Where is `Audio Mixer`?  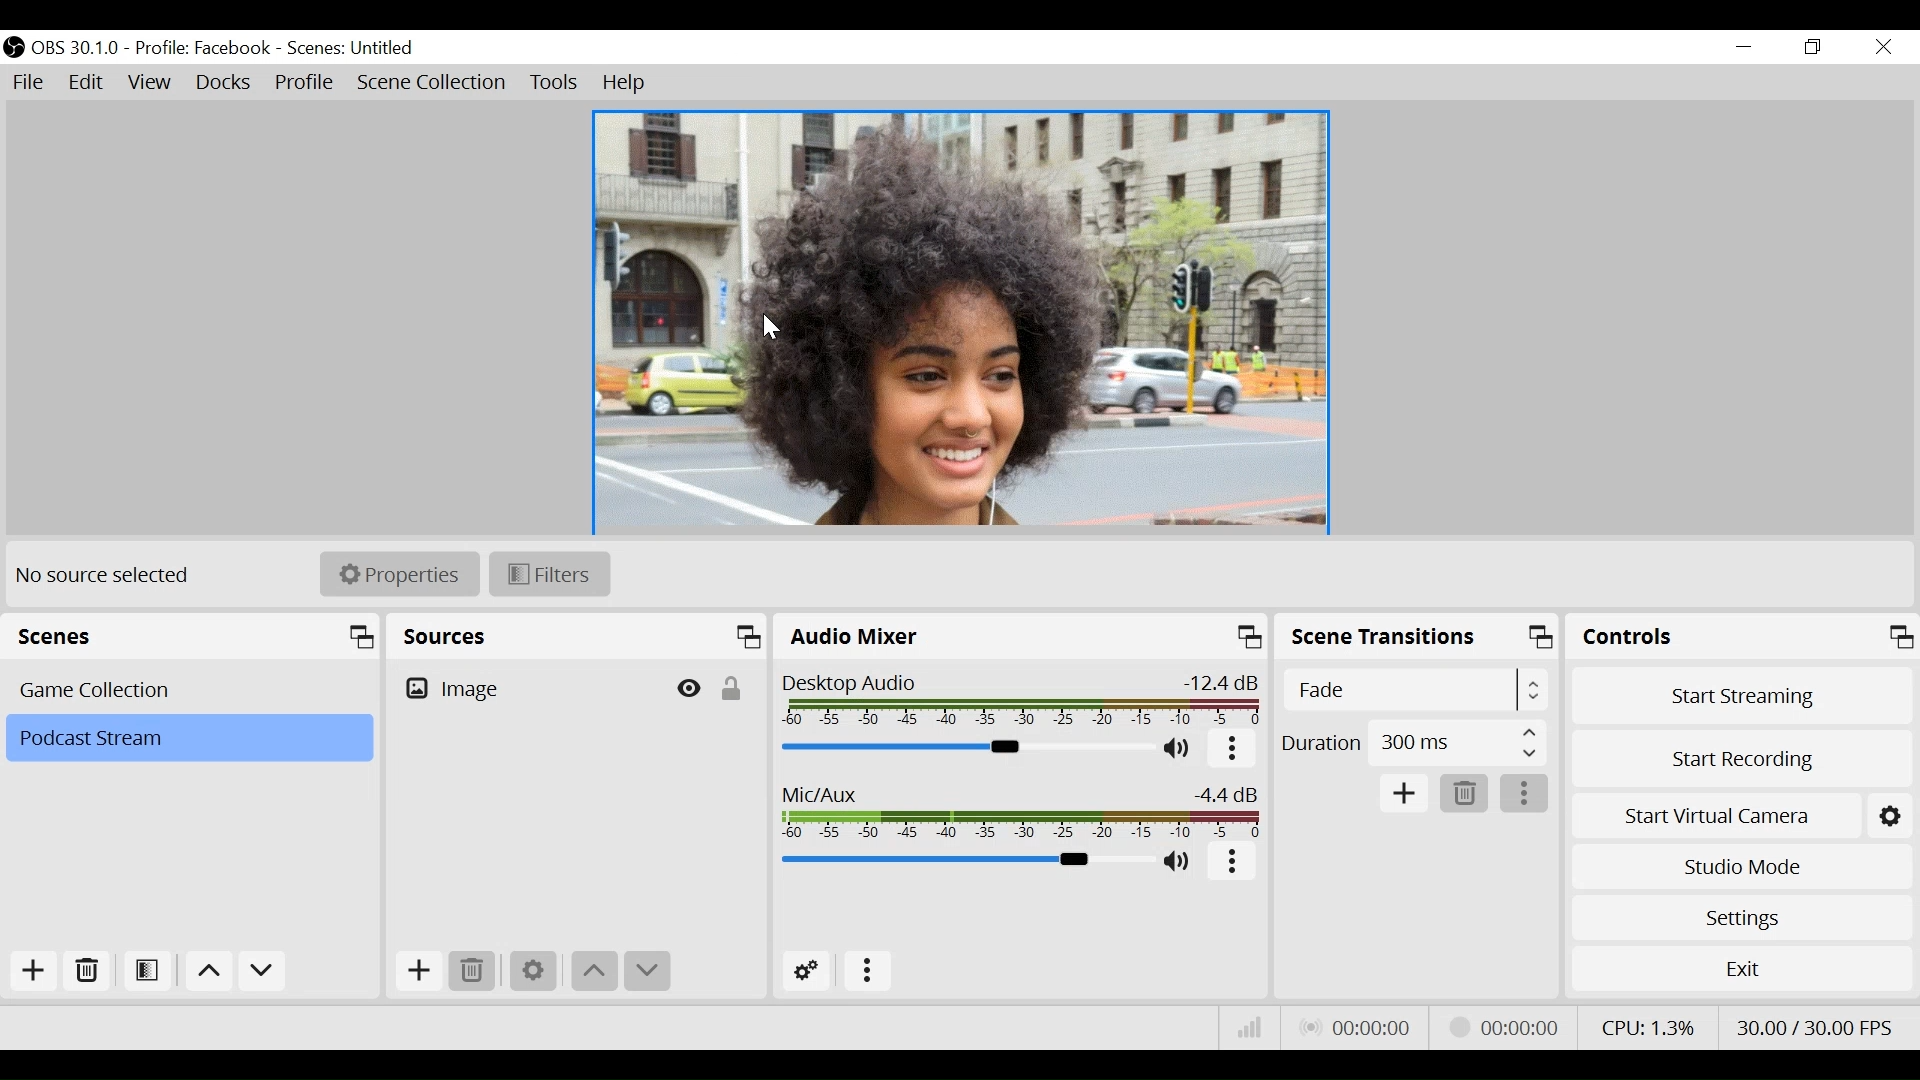 Audio Mixer is located at coordinates (1022, 636).